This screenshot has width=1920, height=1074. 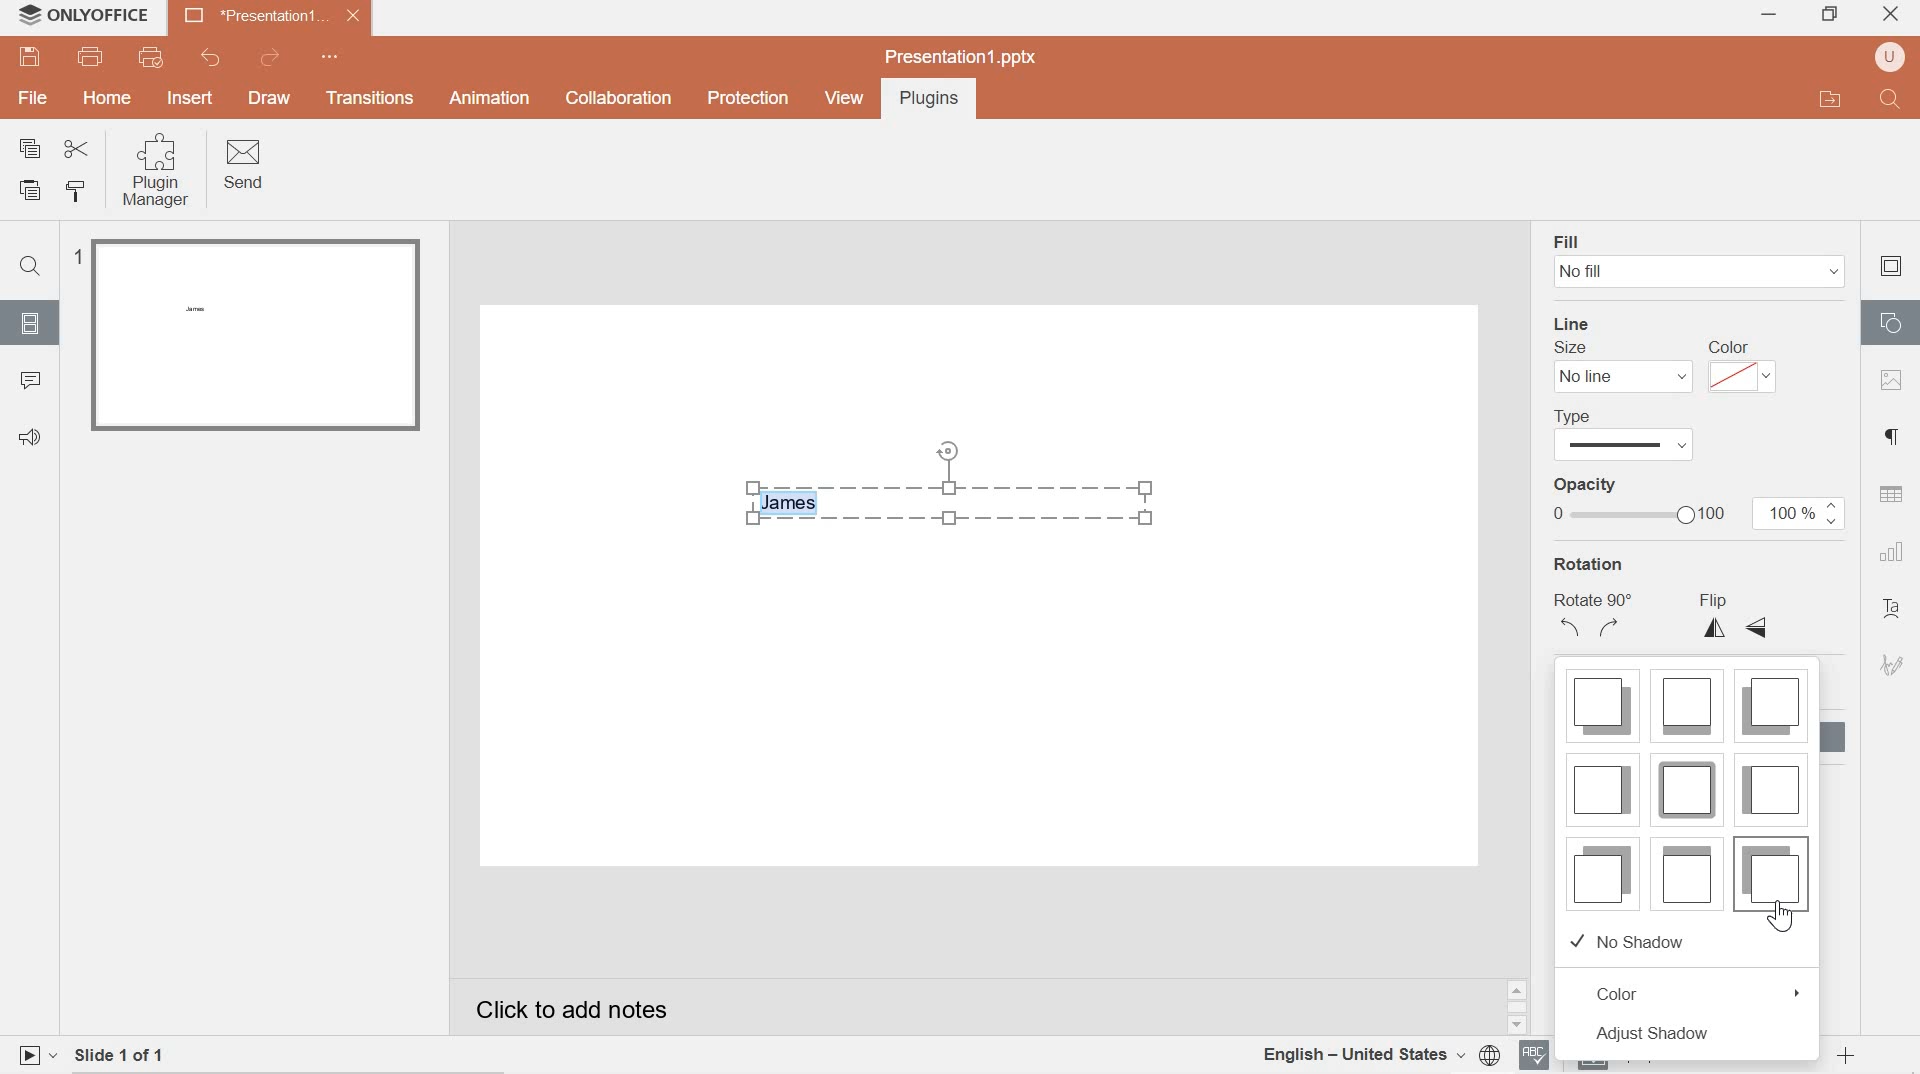 I want to click on slide 1 of 1, so click(x=137, y=1051).